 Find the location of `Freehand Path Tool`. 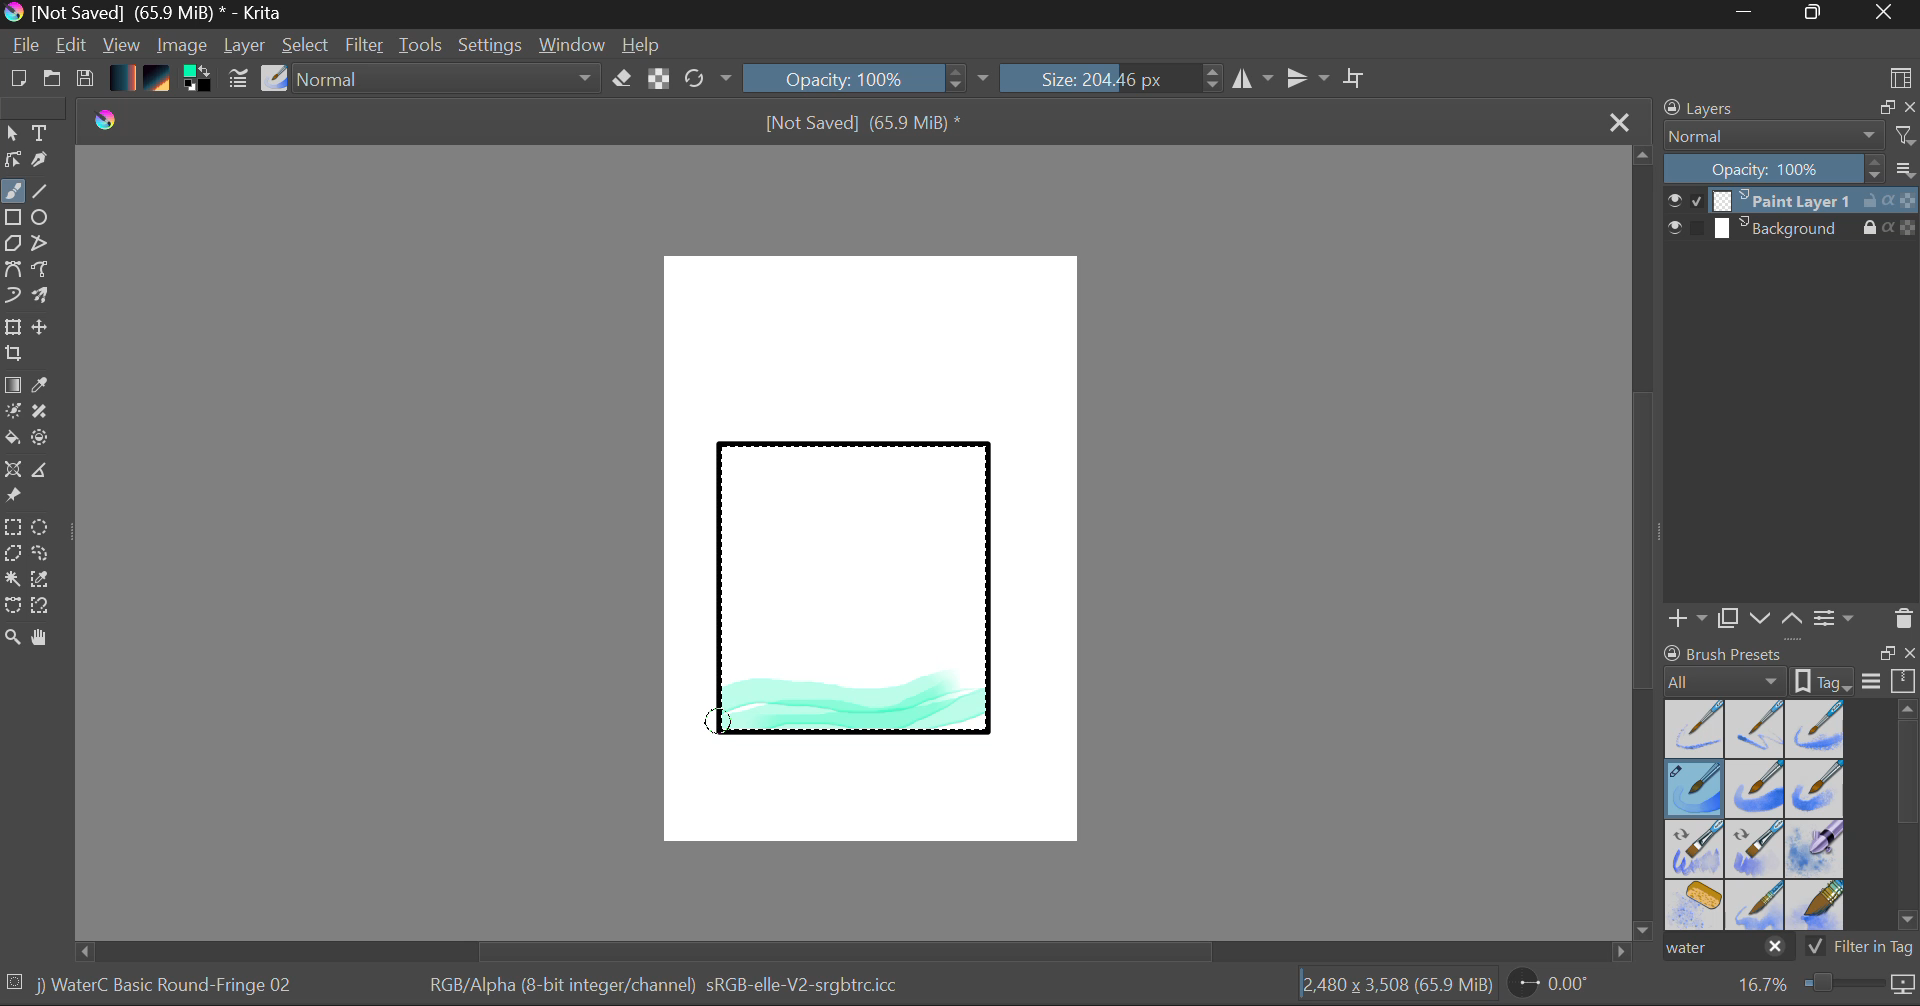

Freehand Path Tool is located at coordinates (39, 271).